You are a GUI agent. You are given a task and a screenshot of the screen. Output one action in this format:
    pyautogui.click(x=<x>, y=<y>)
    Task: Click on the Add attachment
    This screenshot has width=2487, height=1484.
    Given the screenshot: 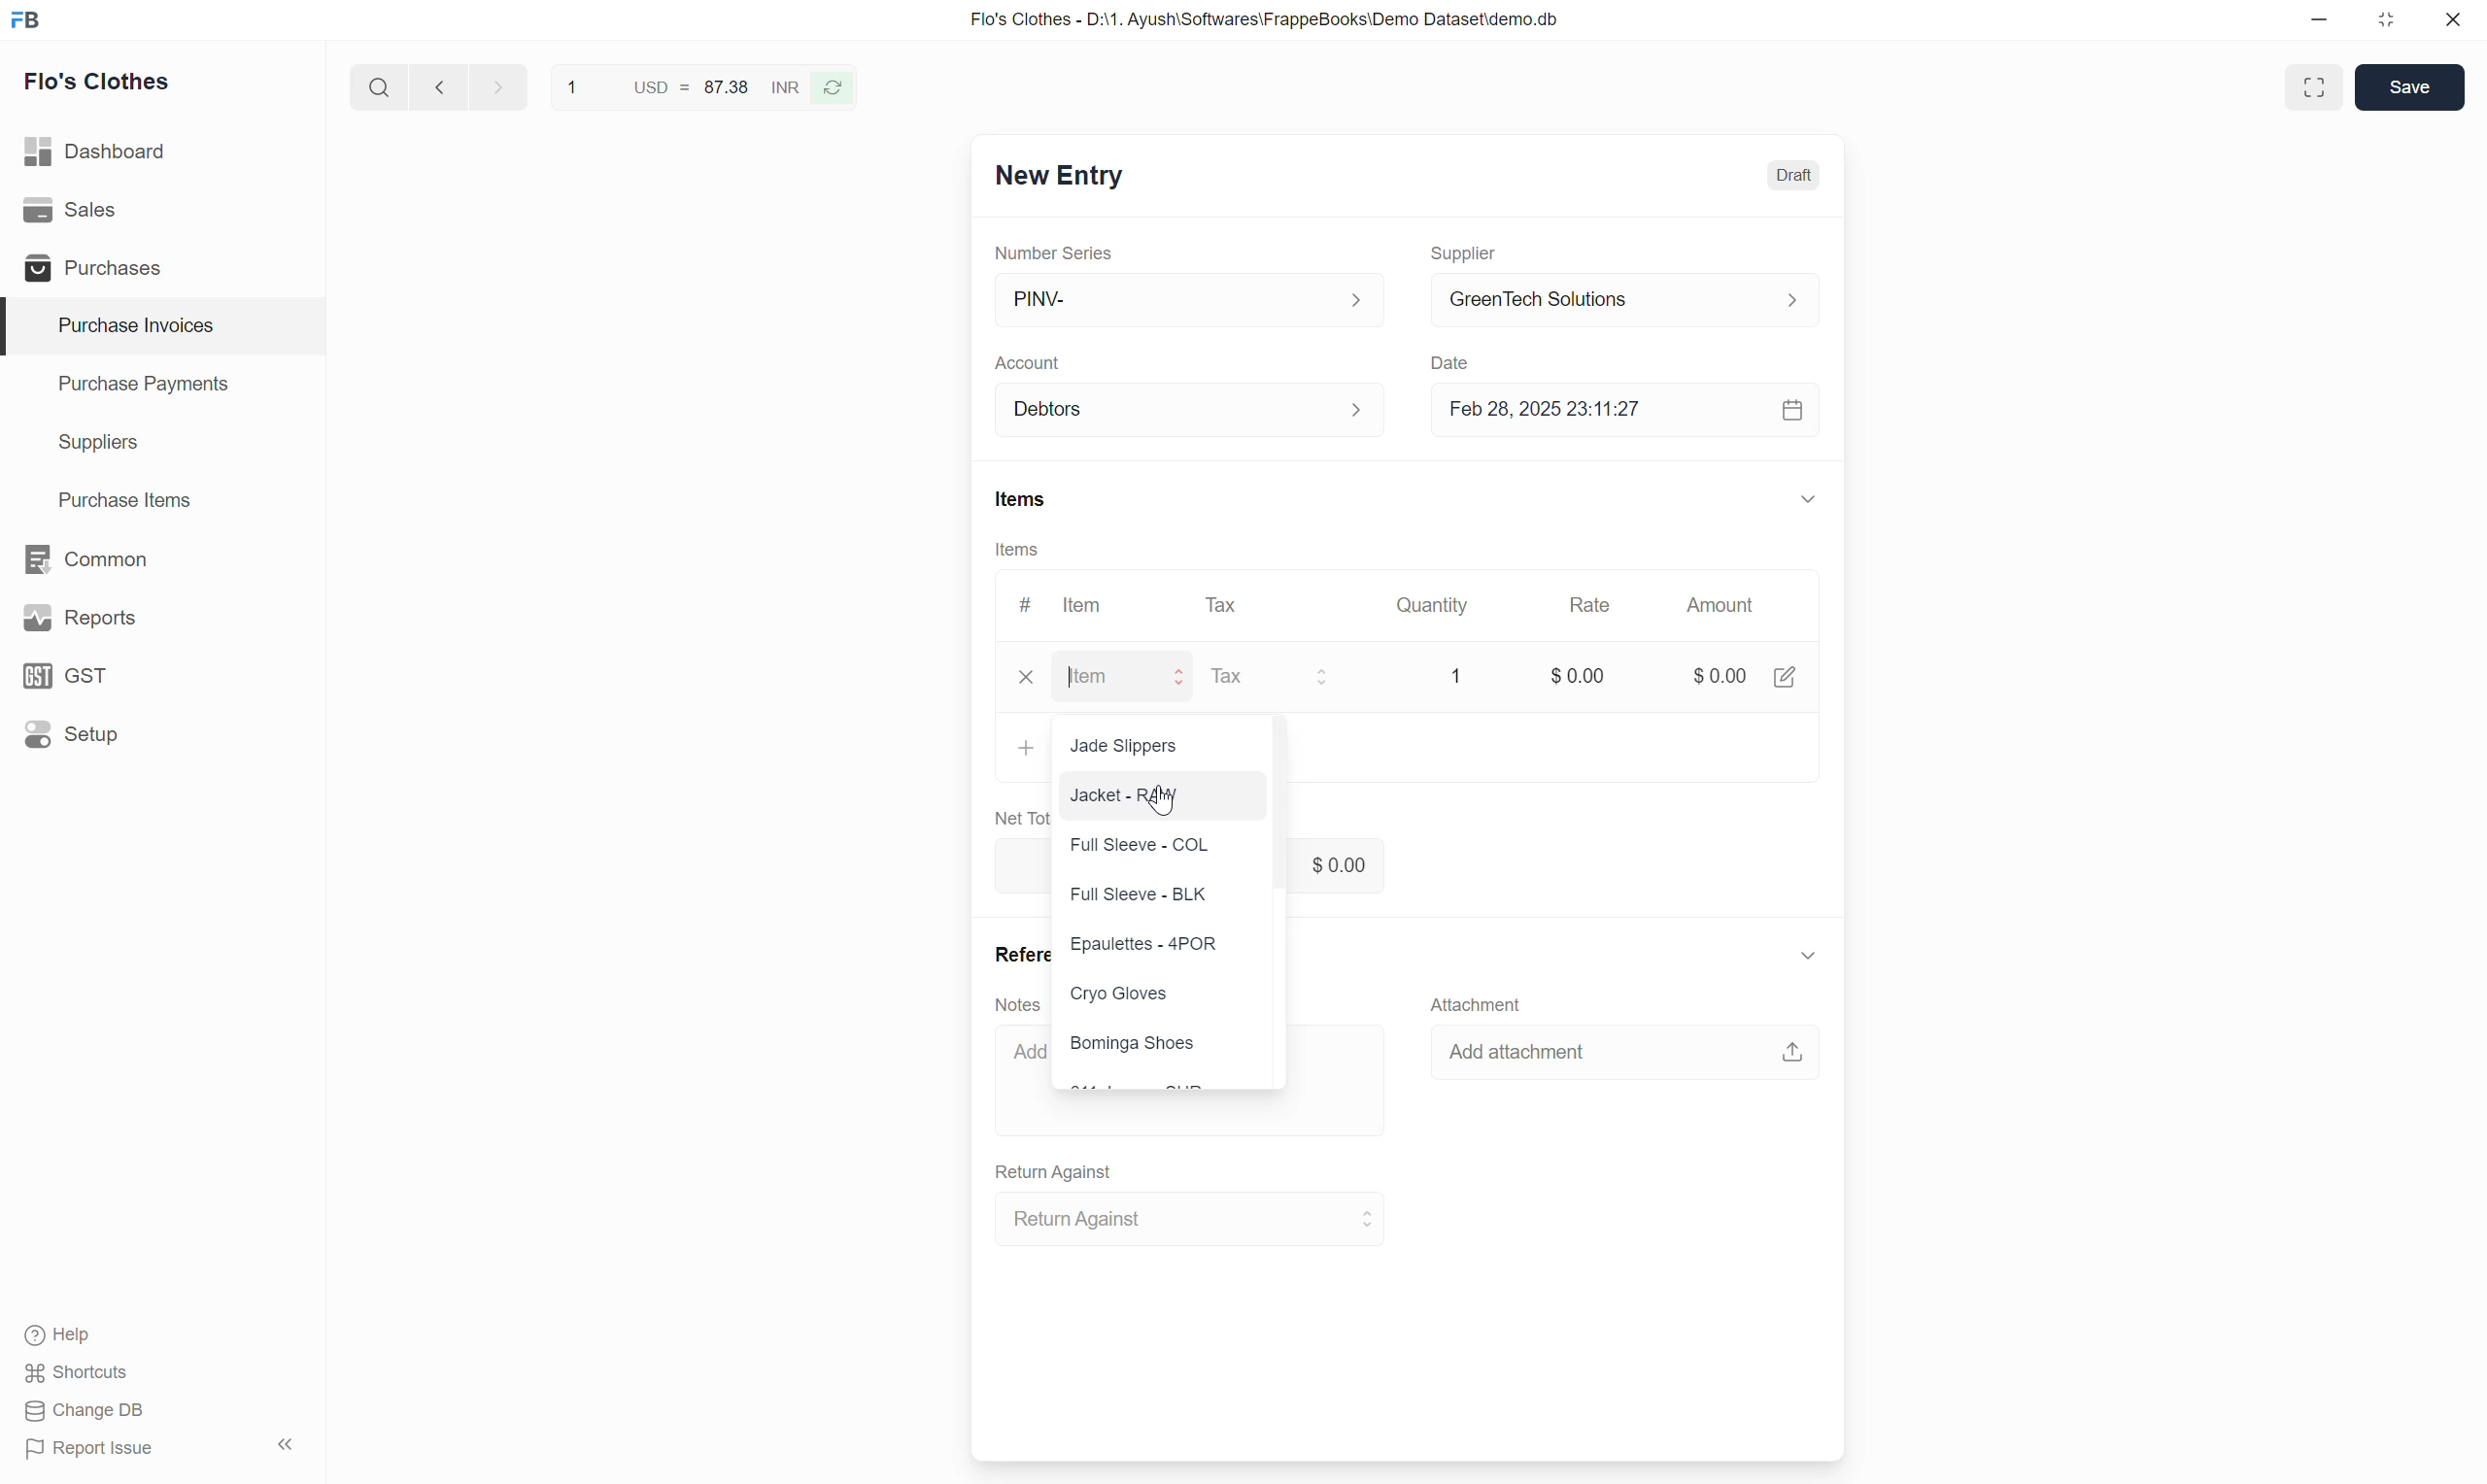 What is the action you would take?
    pyautogui.click(x=1625, y=1053)
    